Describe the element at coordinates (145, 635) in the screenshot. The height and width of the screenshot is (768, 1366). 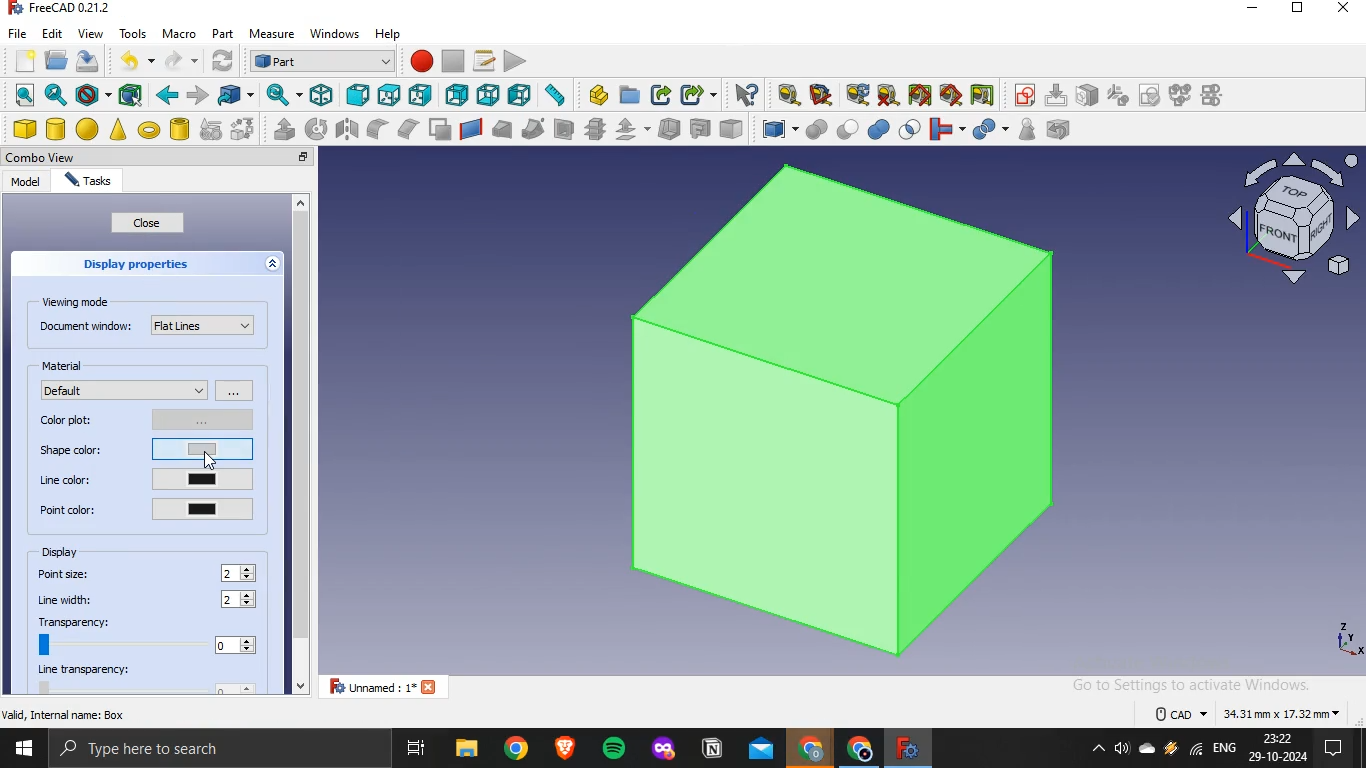
I see `transparency` at that location.